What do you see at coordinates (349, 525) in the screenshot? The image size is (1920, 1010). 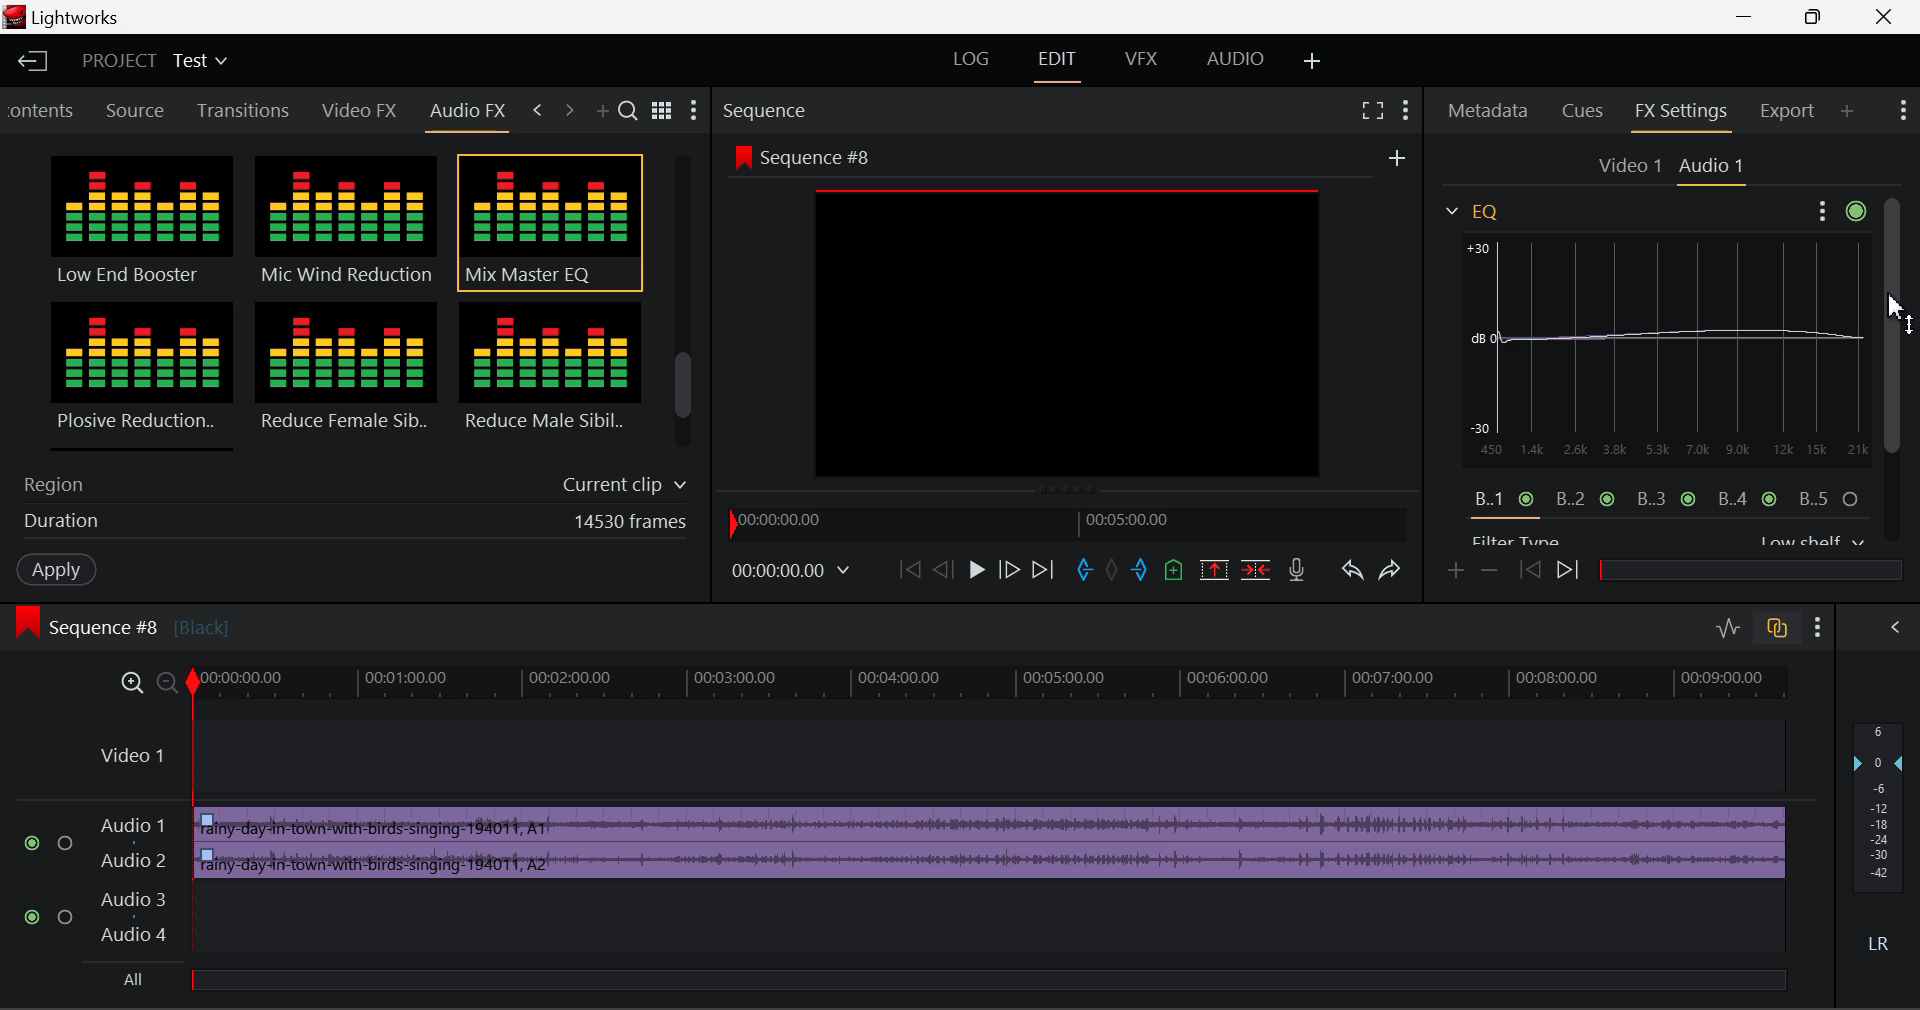 I see `Duration` at bounding box center [349, 525].